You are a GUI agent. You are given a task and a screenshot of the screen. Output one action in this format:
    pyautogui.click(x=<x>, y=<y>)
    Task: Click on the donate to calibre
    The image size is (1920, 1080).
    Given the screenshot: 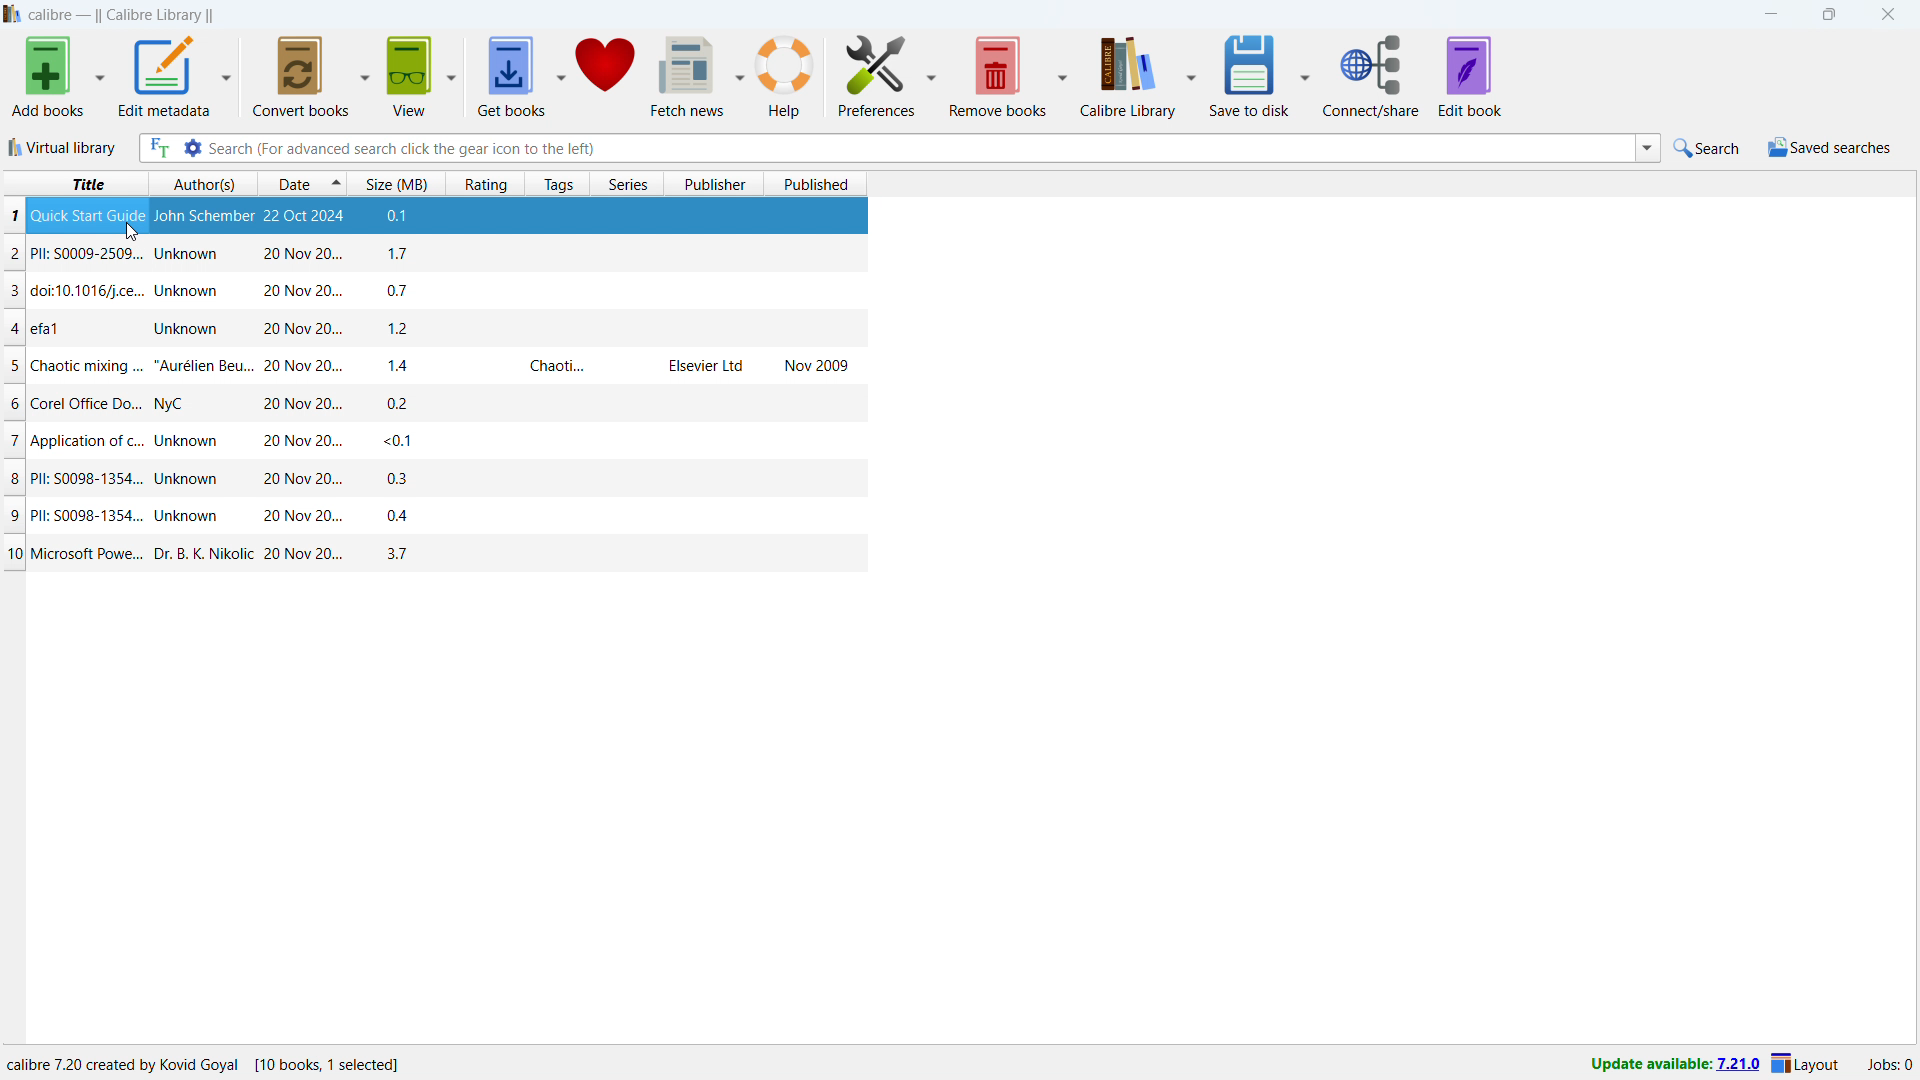 What is the action you would take?
    pyautogui.click(x=605, y=73)
    